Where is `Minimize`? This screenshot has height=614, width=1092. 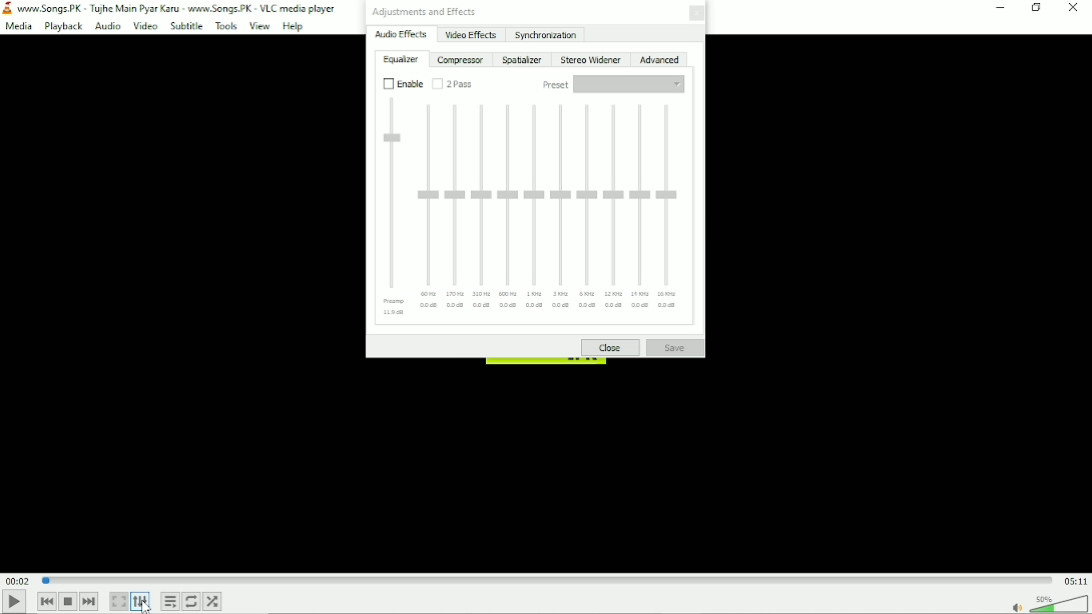
Minimize is located at coordinates (999, 10).